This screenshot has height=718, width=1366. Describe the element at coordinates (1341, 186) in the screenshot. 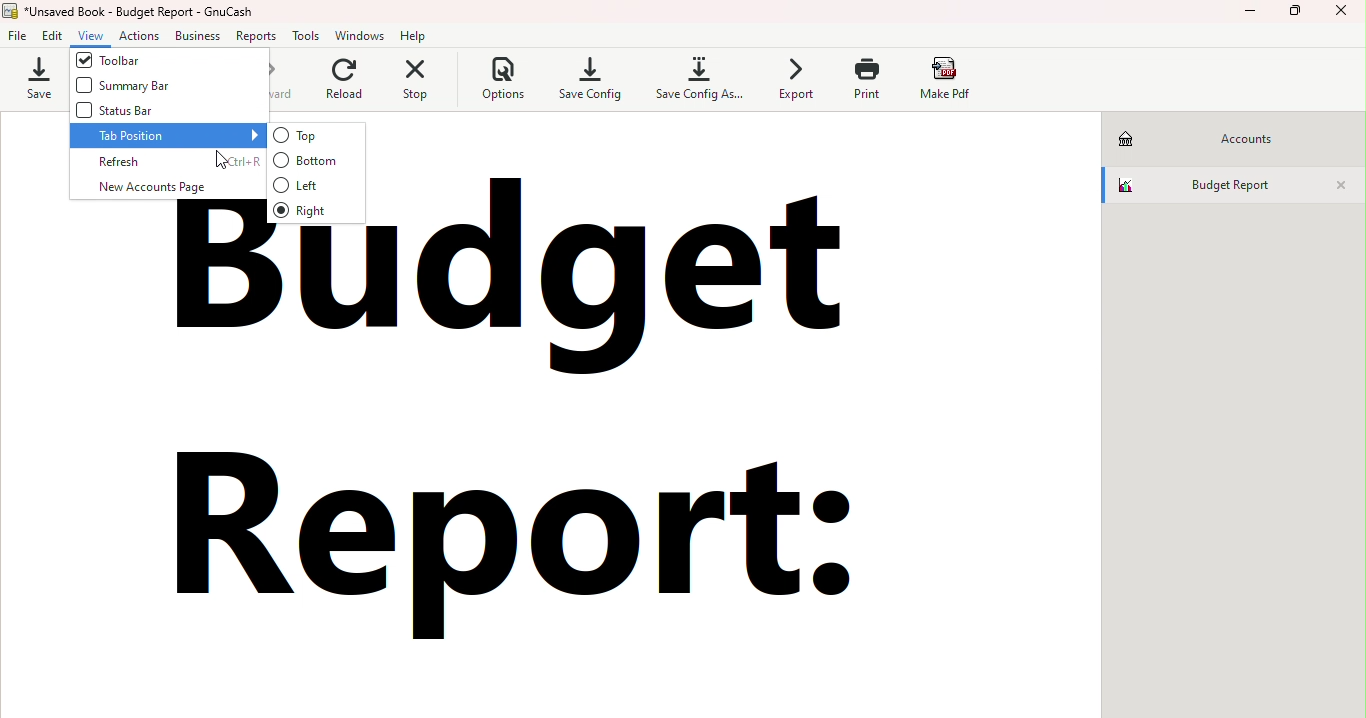

I see `Close` at that location.